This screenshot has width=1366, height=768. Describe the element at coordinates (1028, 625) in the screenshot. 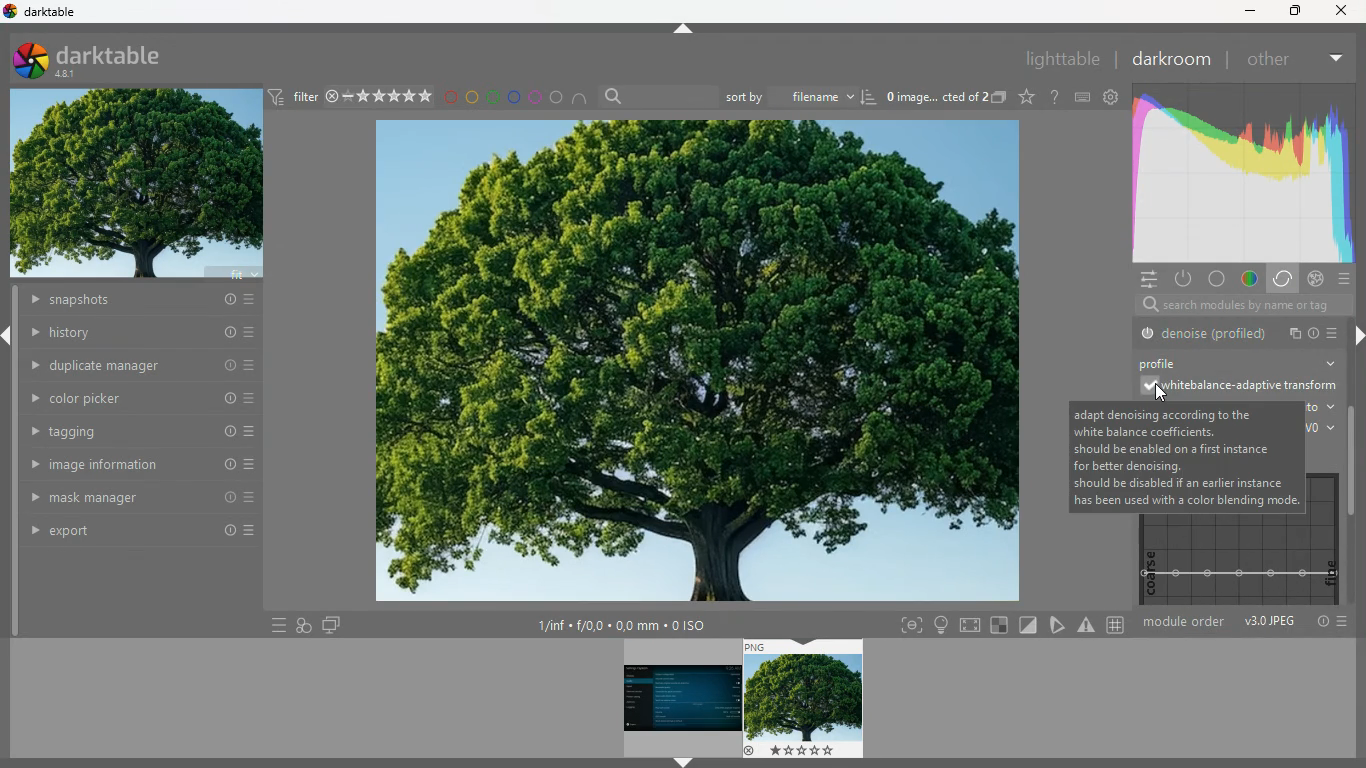

I see `diagnonal` at that location.